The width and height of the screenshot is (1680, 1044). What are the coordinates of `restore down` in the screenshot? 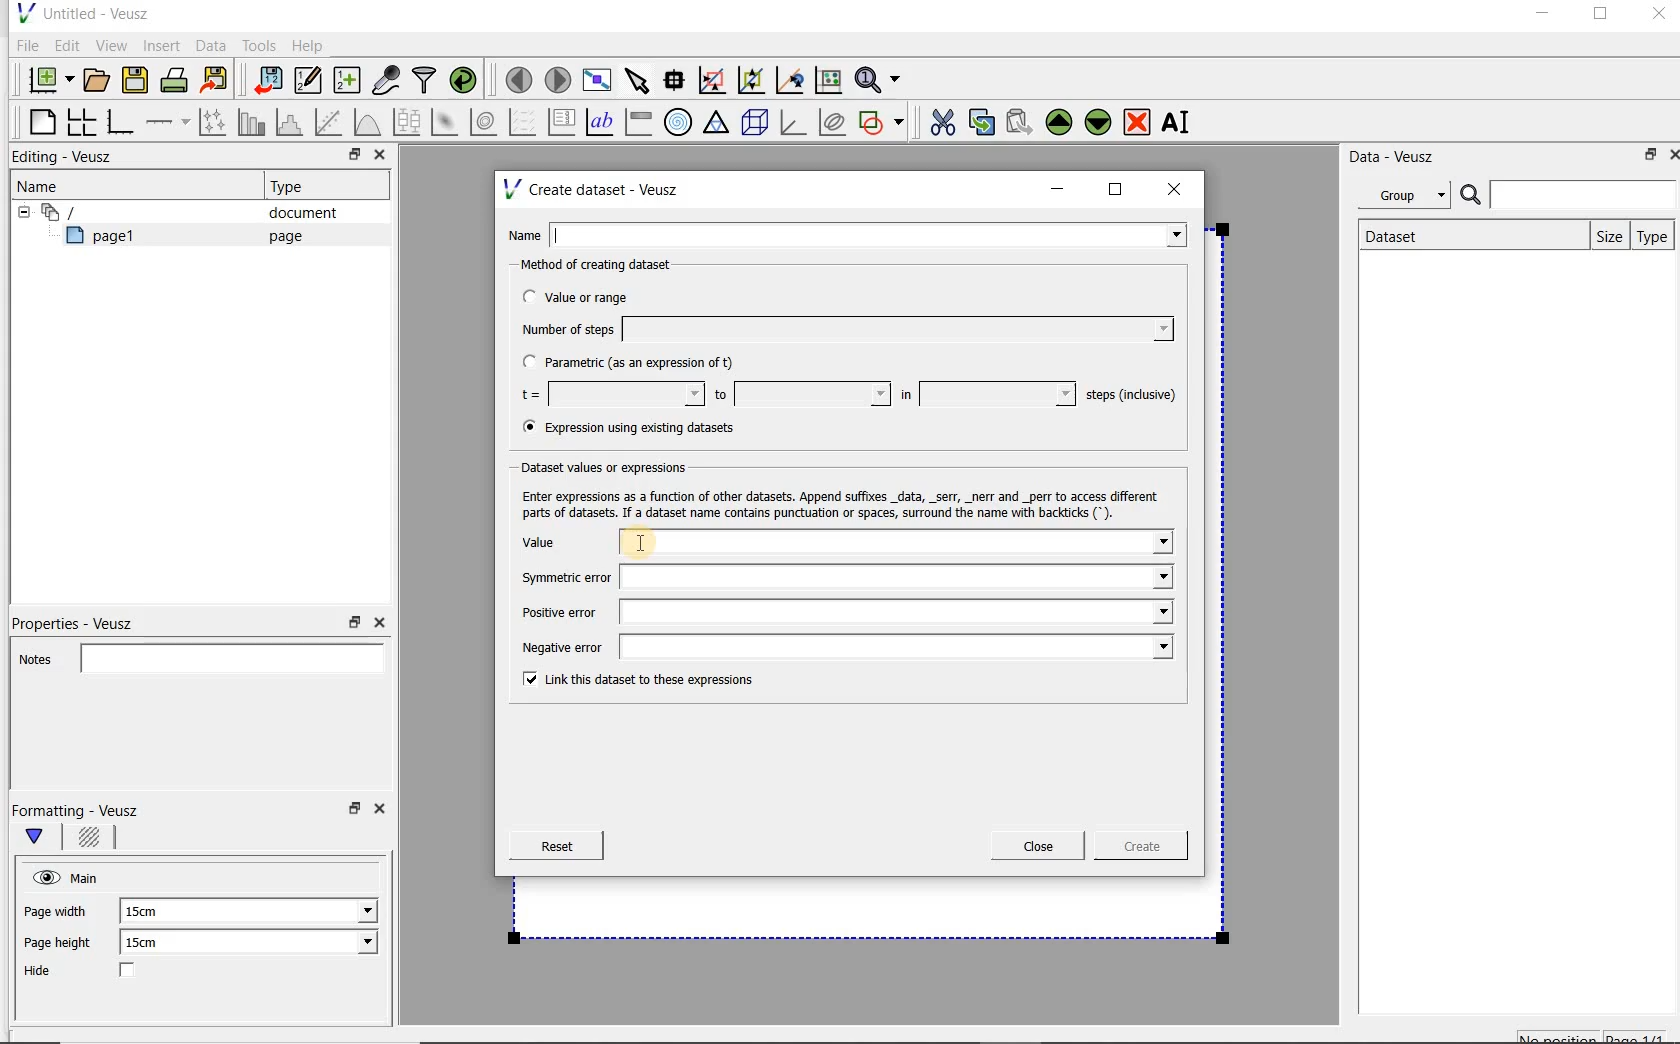 It's located at (352, 814).